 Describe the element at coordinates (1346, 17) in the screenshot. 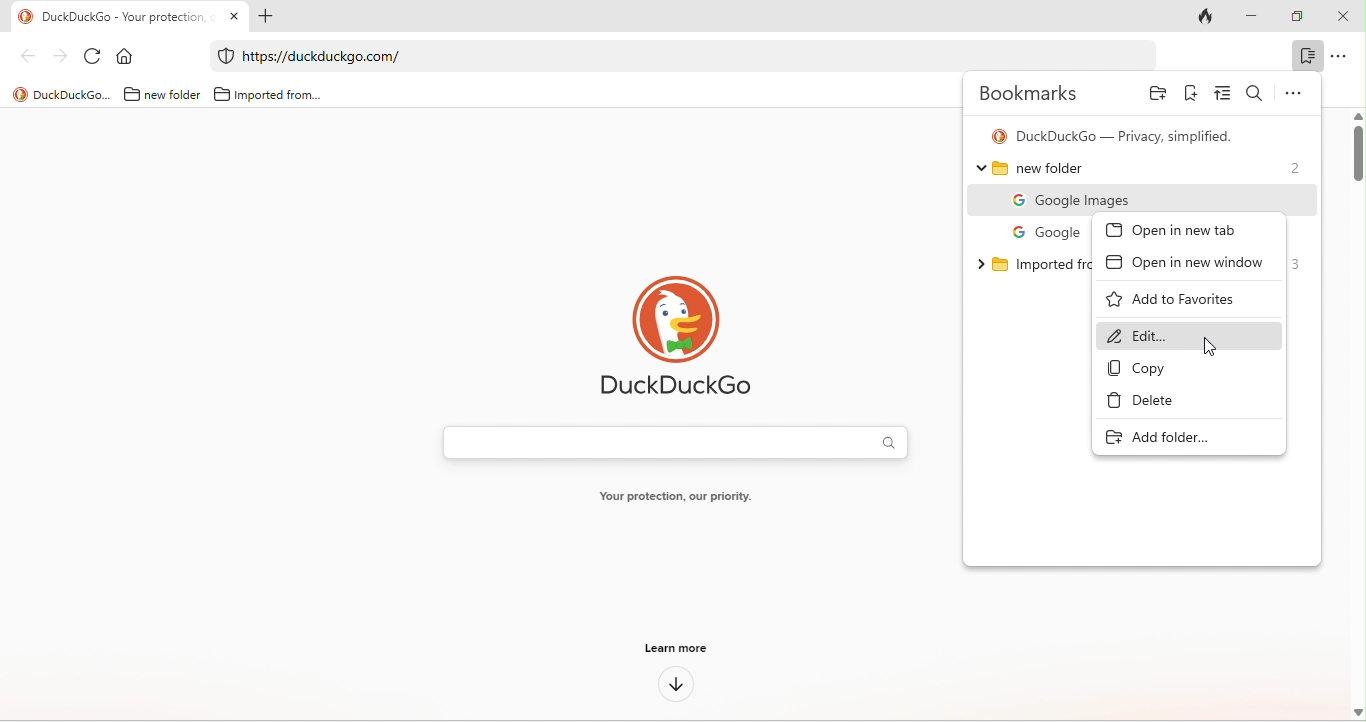

I see `close` at that location.